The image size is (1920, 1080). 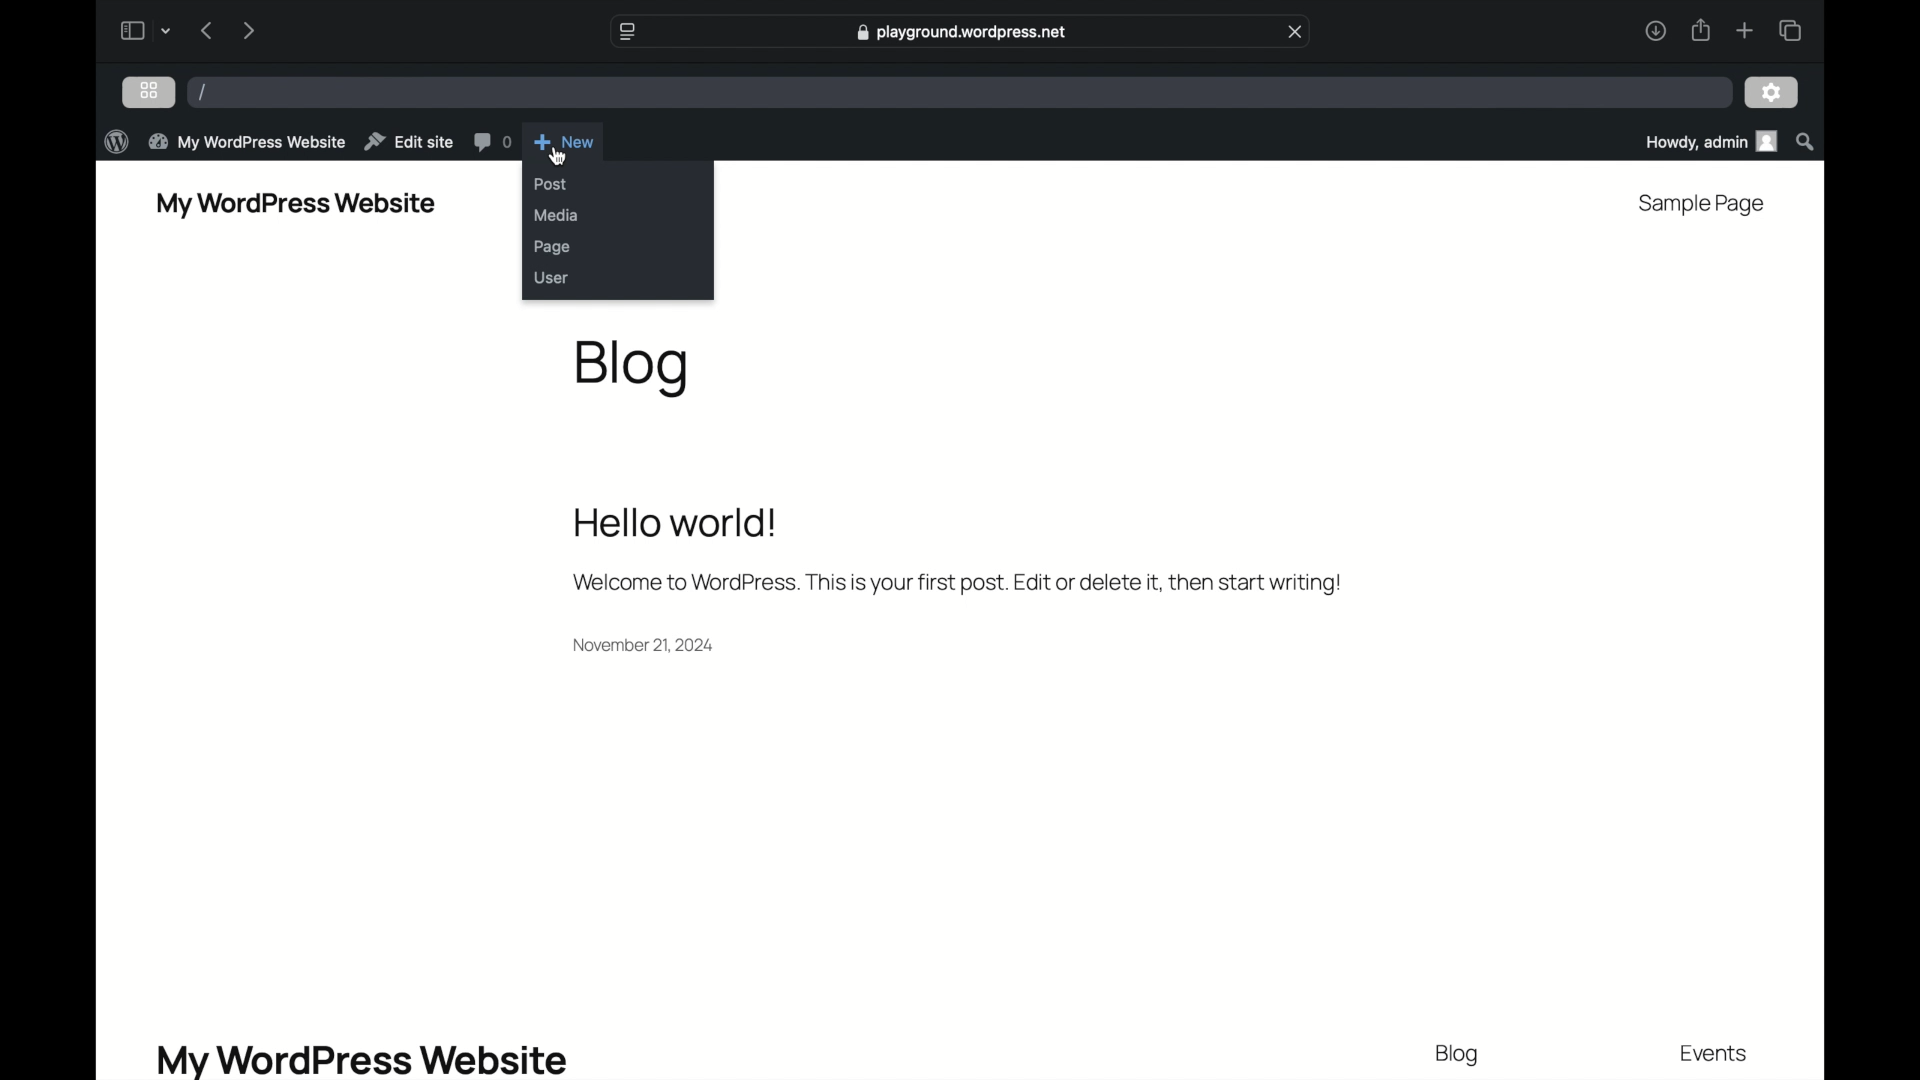 I want to click on web address, so click(x=962, y=32).